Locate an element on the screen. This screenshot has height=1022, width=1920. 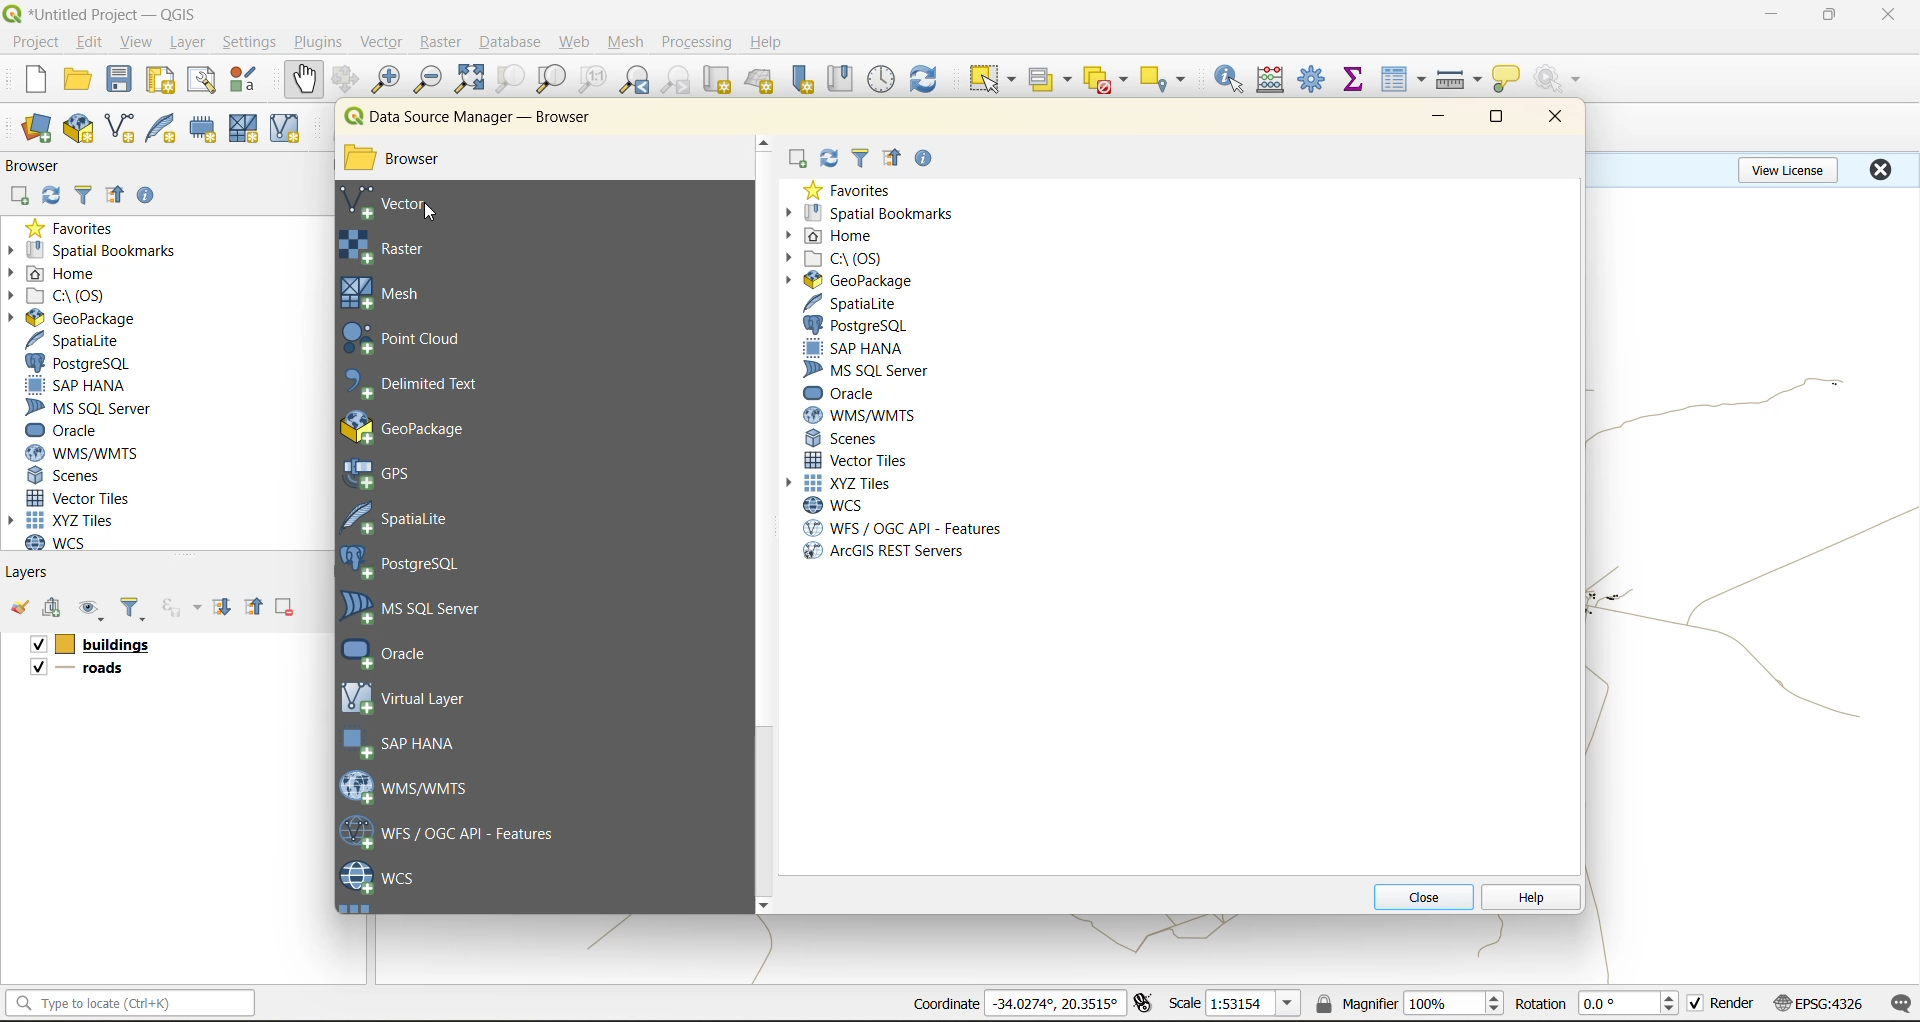
postgresql is located at coordinates (78, 364).